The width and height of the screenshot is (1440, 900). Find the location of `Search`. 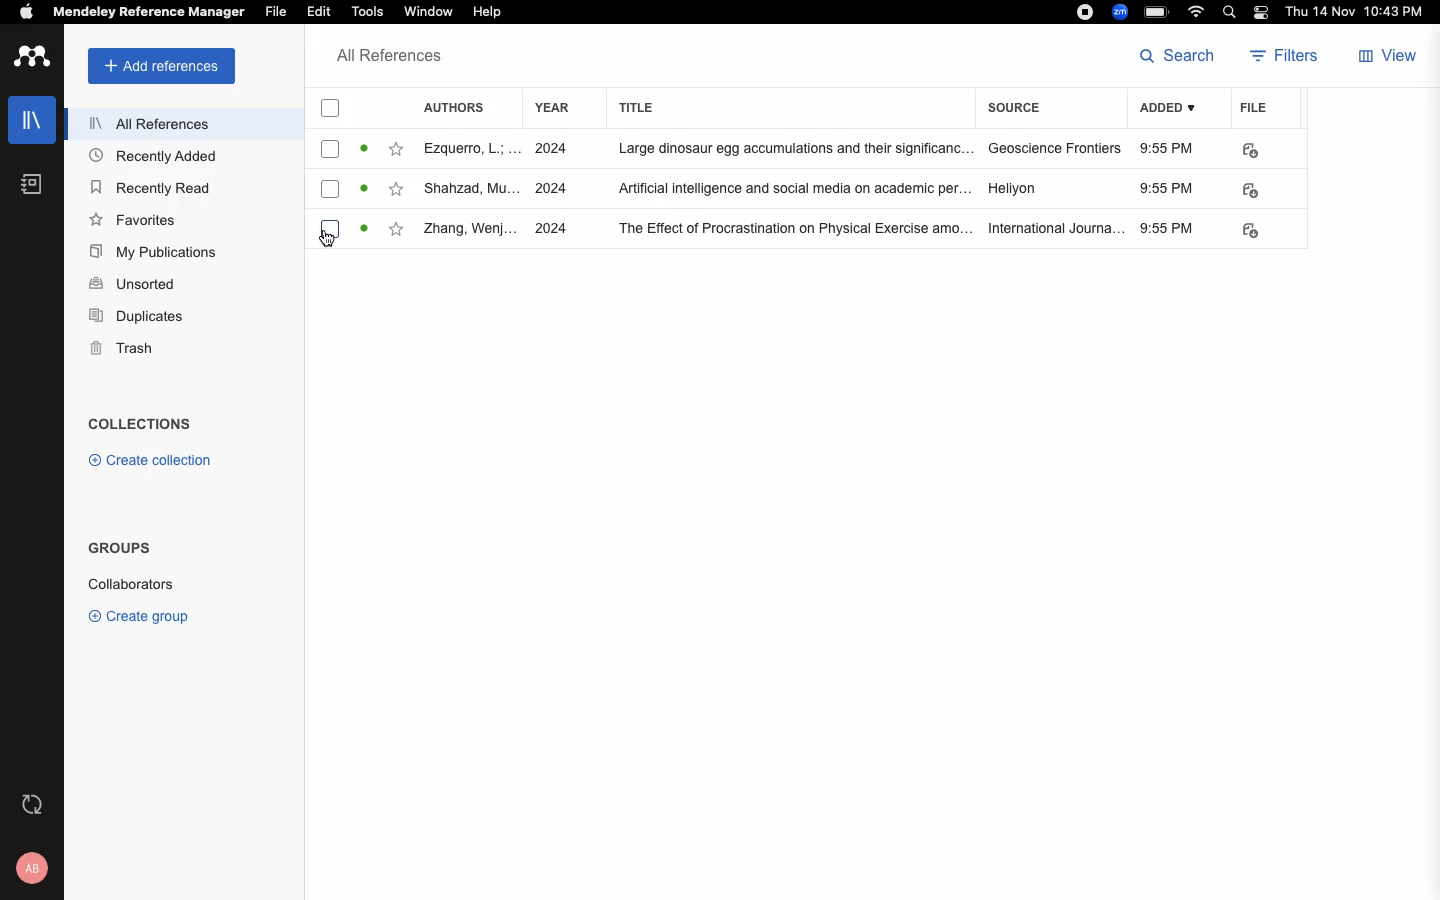

Search is located at coordinates (1232, 12).